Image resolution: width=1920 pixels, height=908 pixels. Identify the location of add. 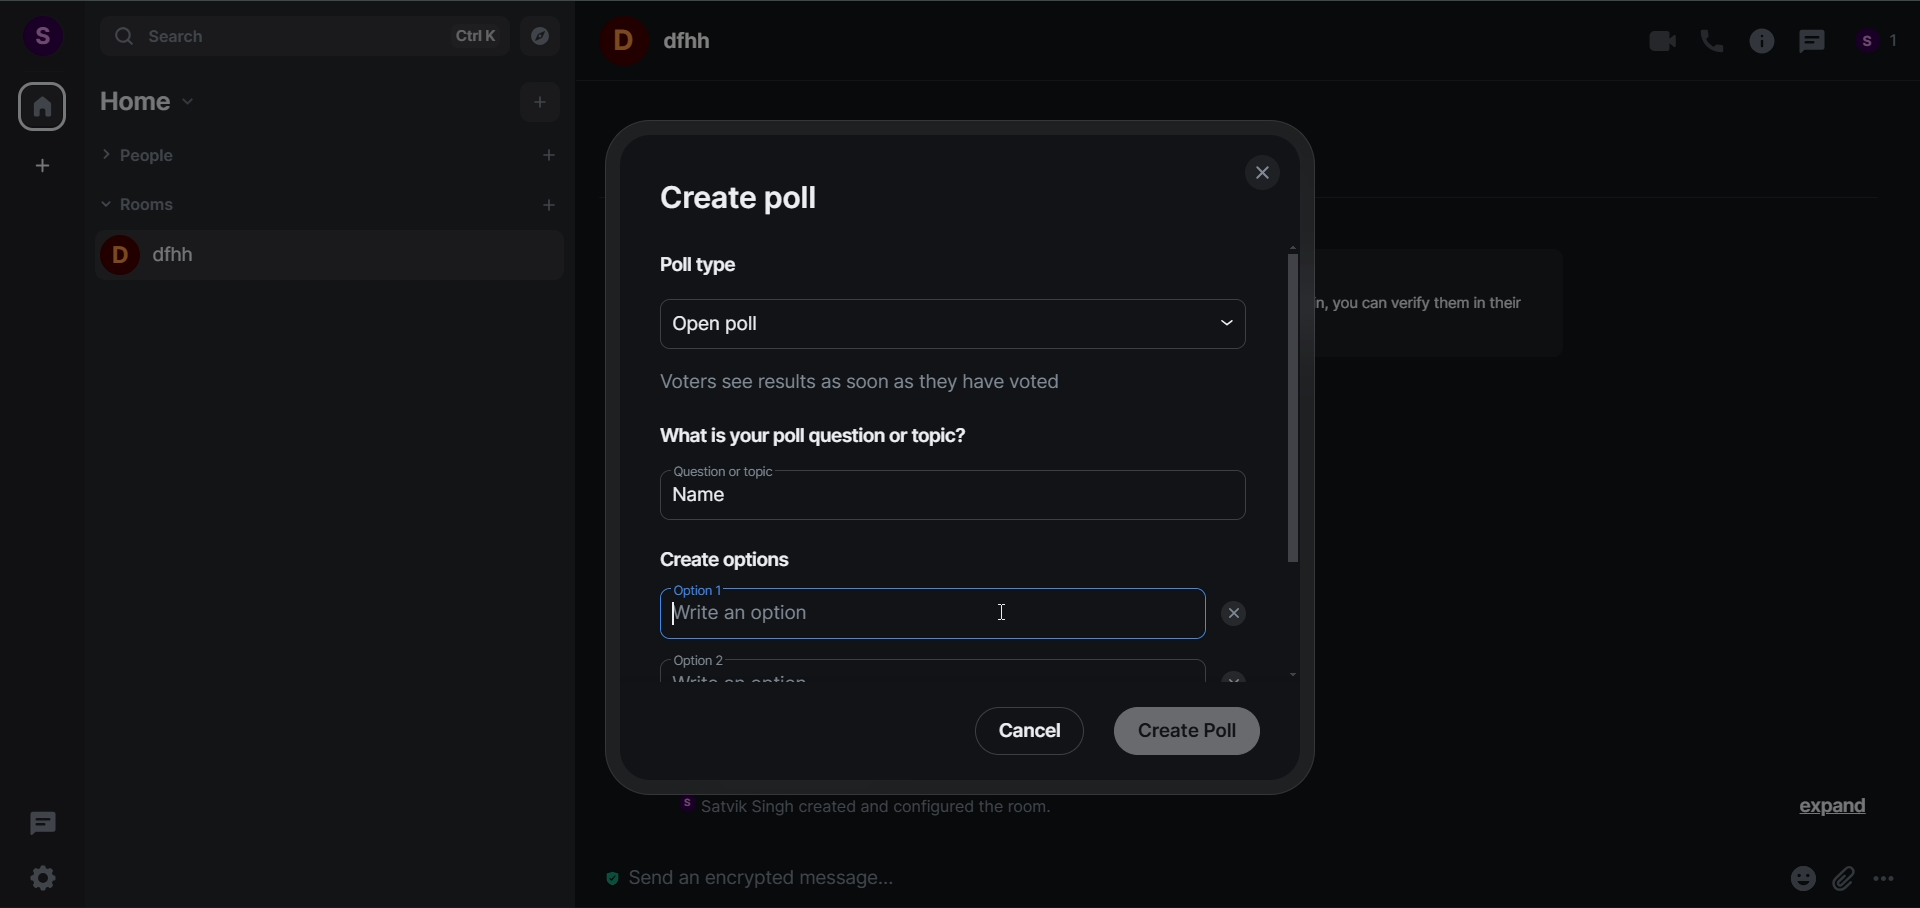
(542, 103).